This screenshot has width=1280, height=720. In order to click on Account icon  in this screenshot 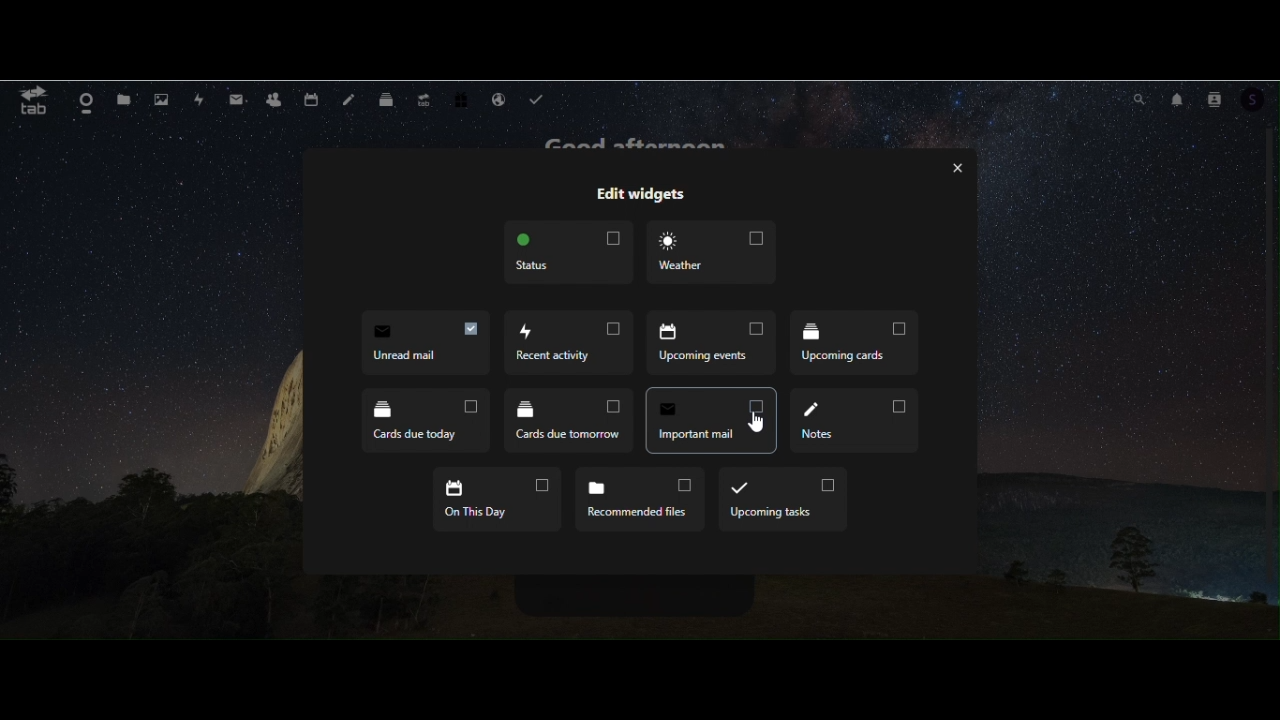, I will do `click(1260, 102)`.